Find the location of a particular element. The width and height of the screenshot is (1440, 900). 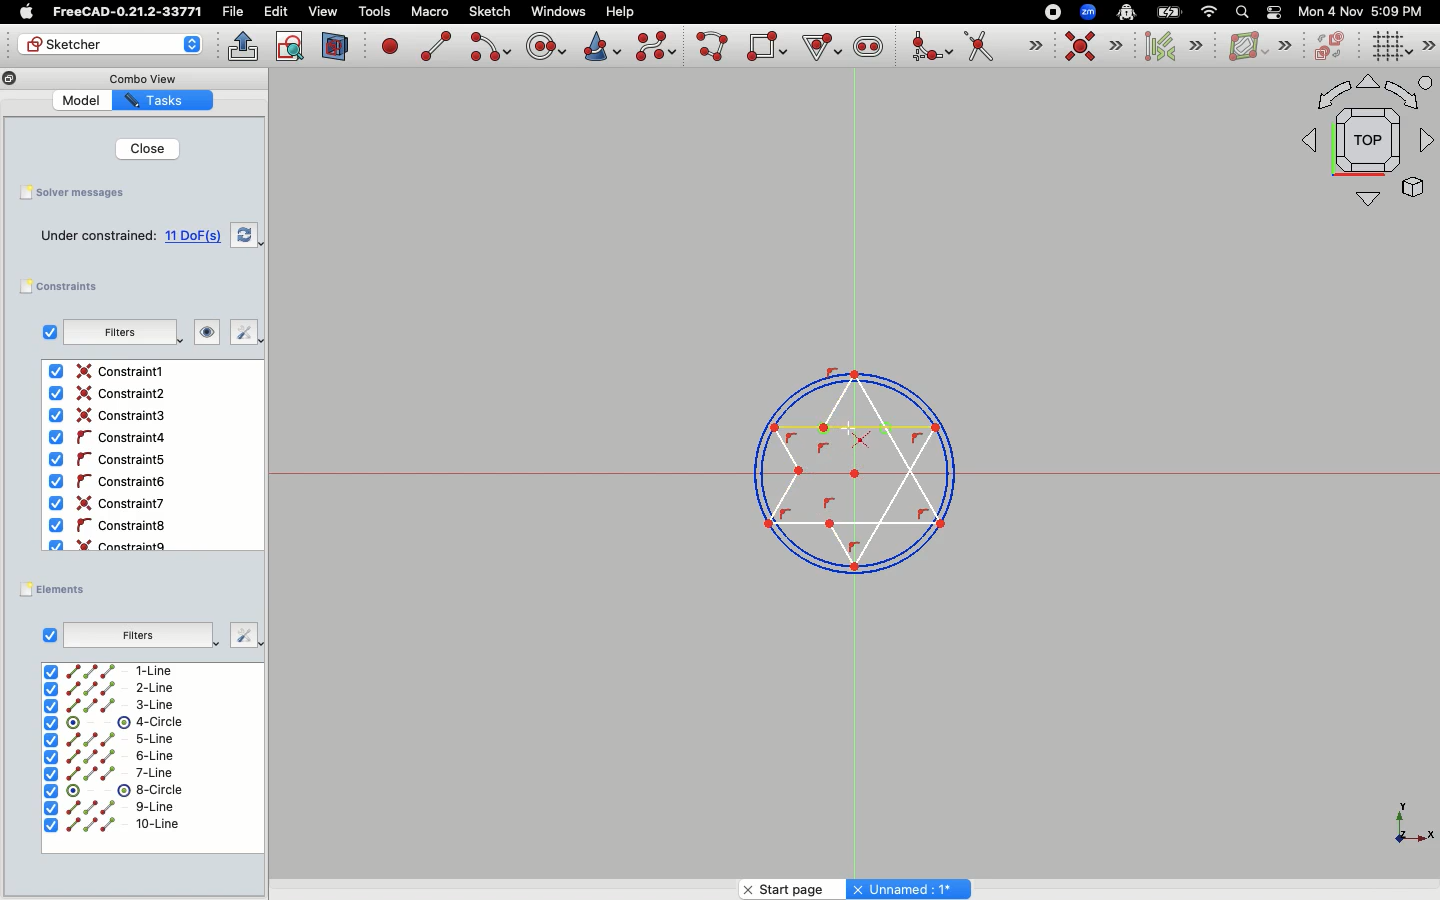

Constraint5 is located at coordinates (107, 460).